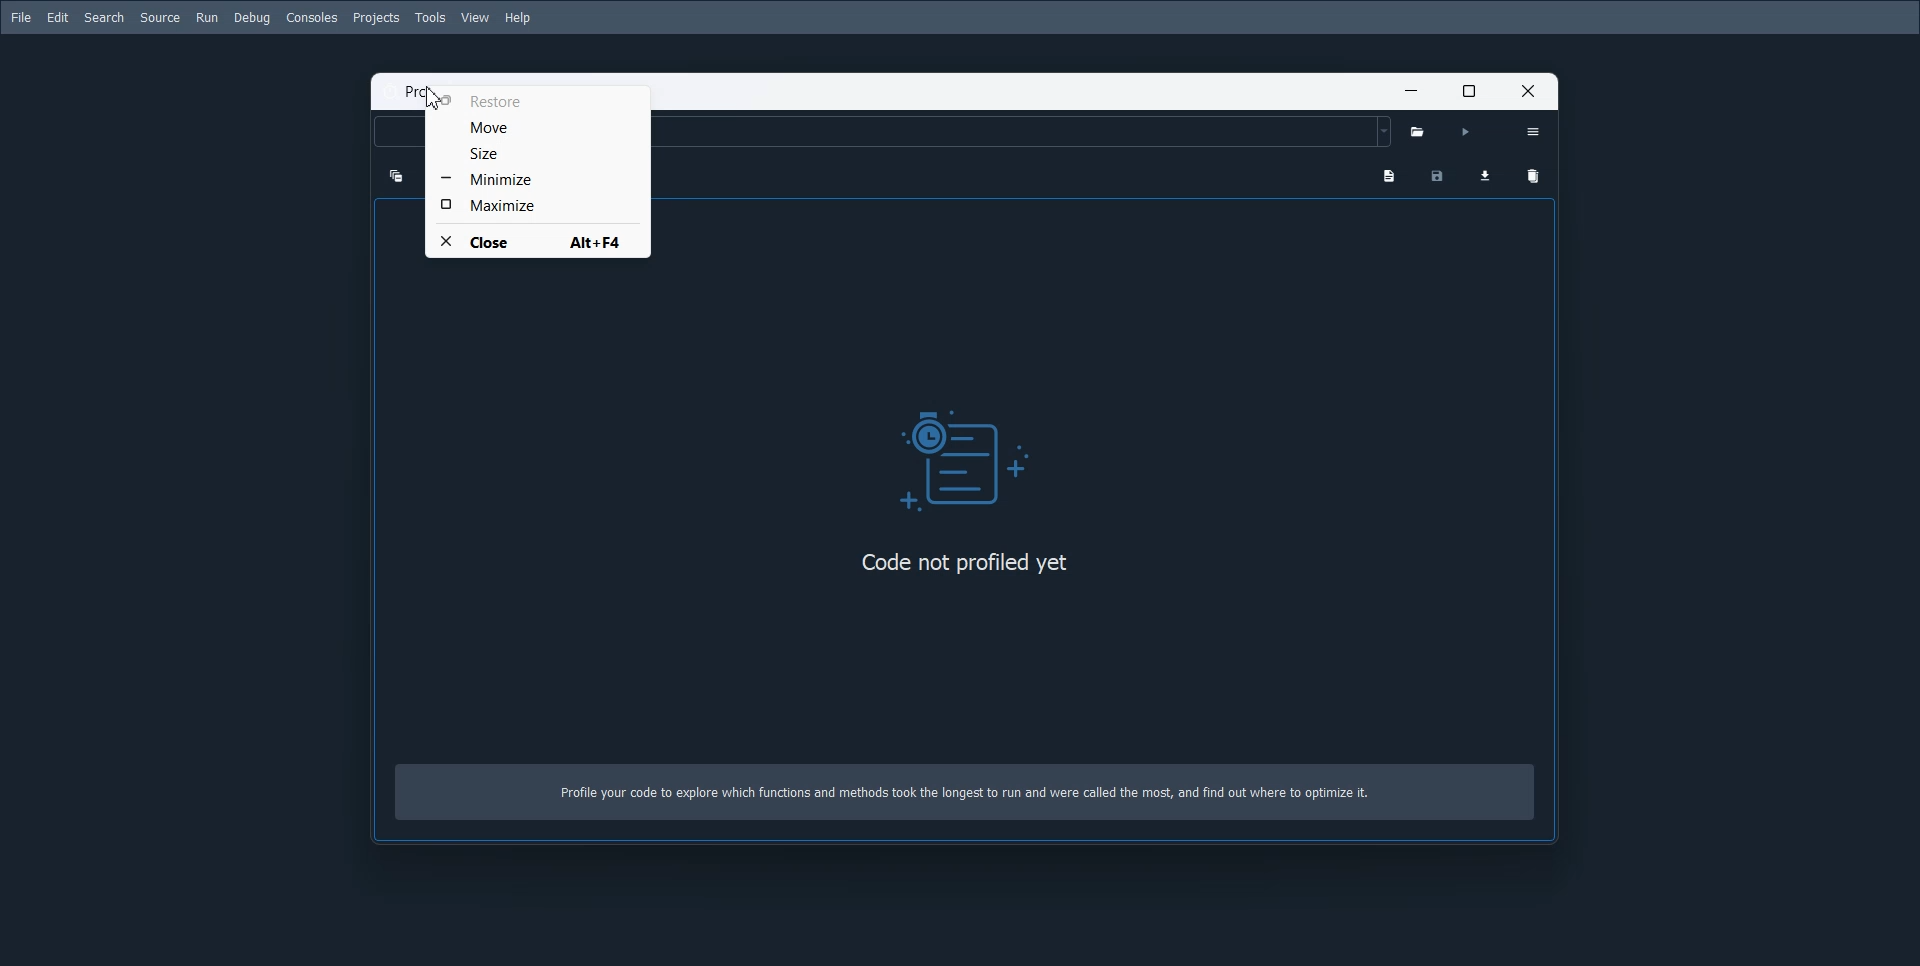  I want to click on Restore, so click(535, 103).